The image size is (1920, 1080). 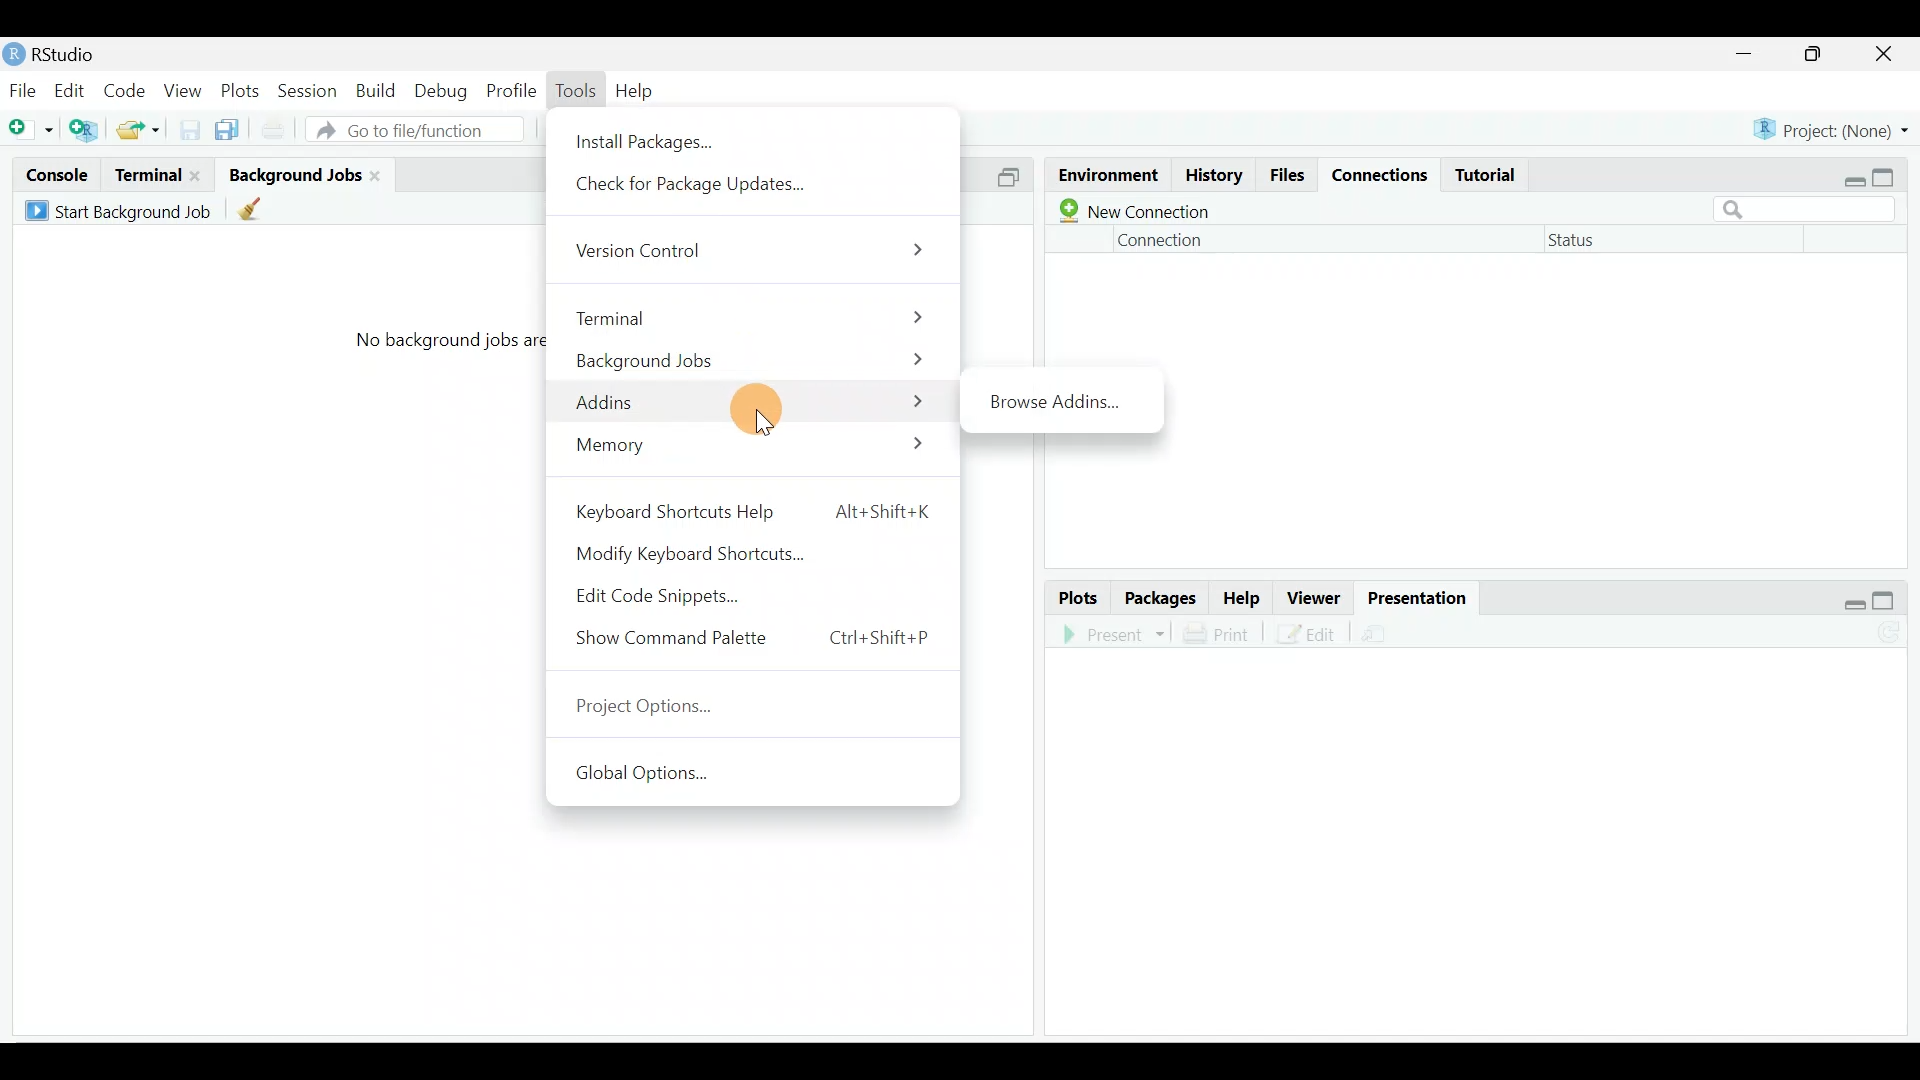 I want to click on History, so click(x=1212, y=174).